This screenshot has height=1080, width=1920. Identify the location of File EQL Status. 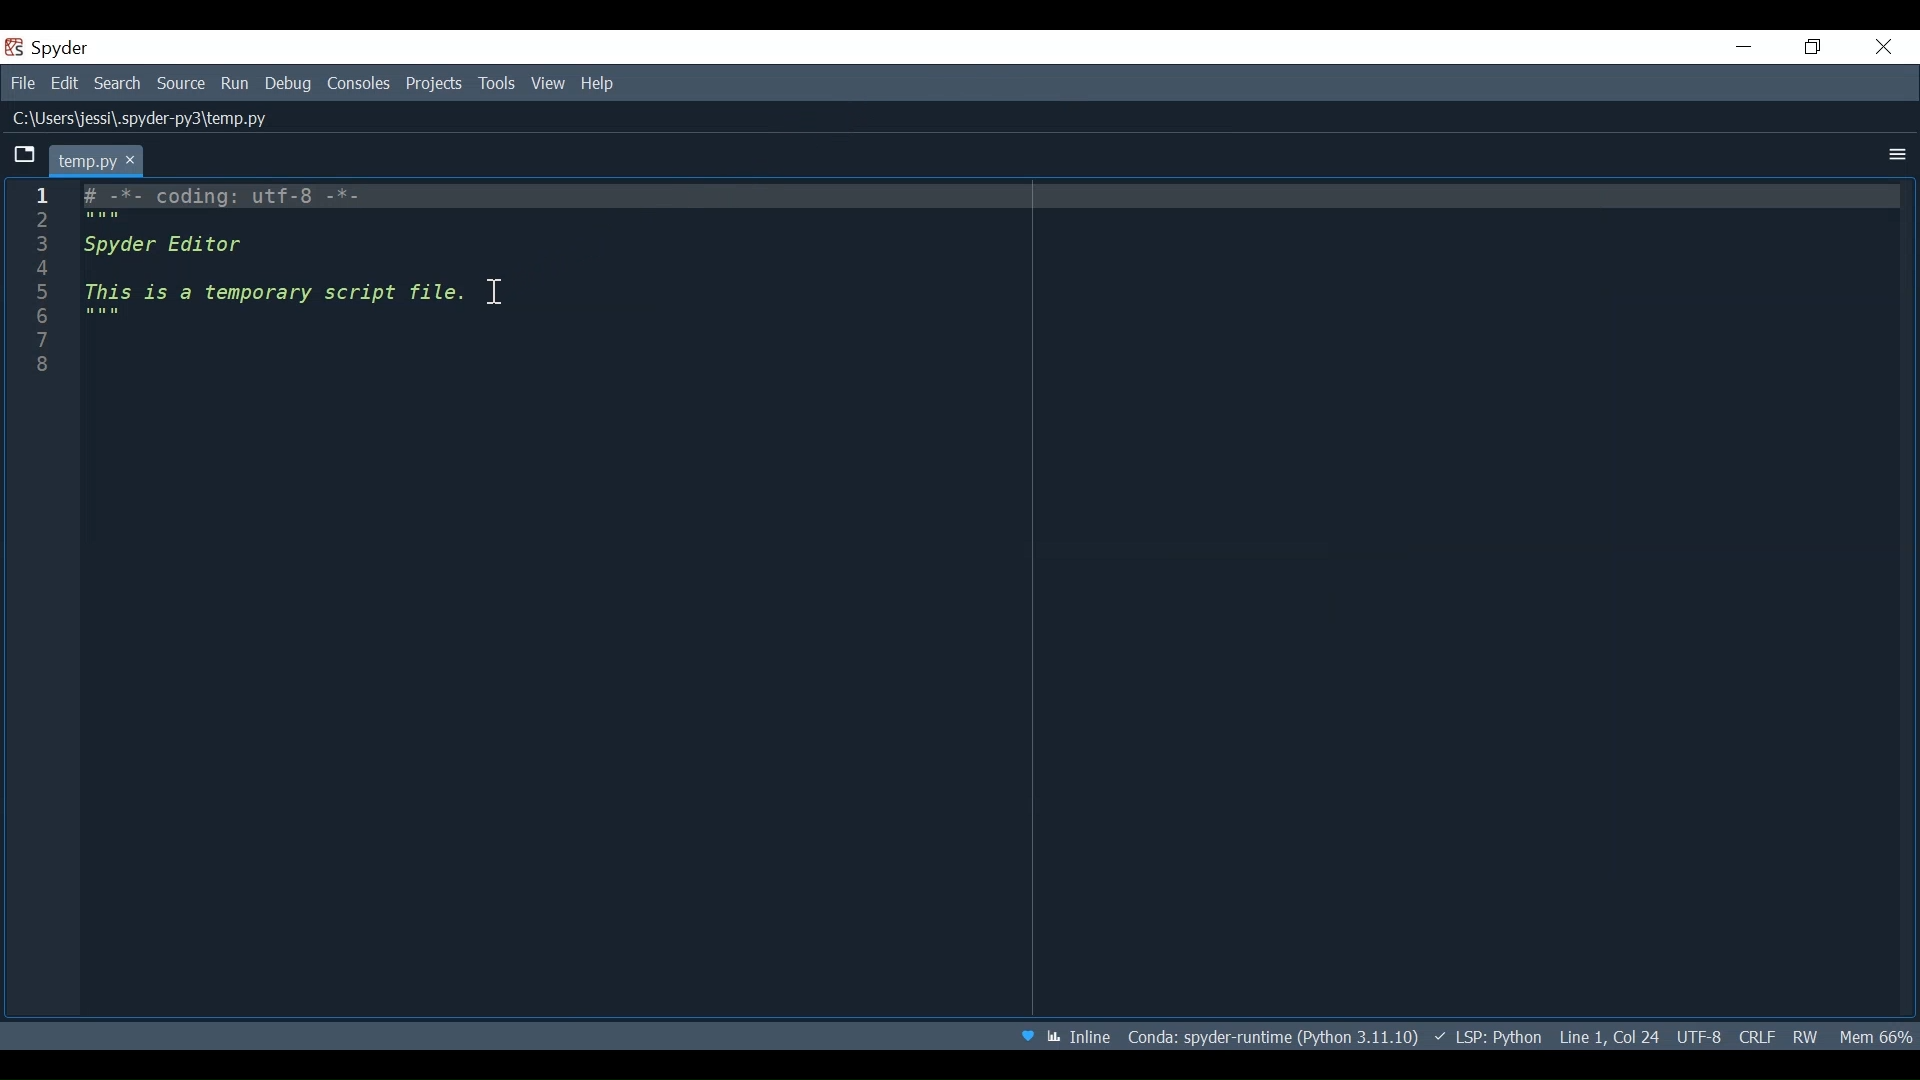
(1756, 1037).